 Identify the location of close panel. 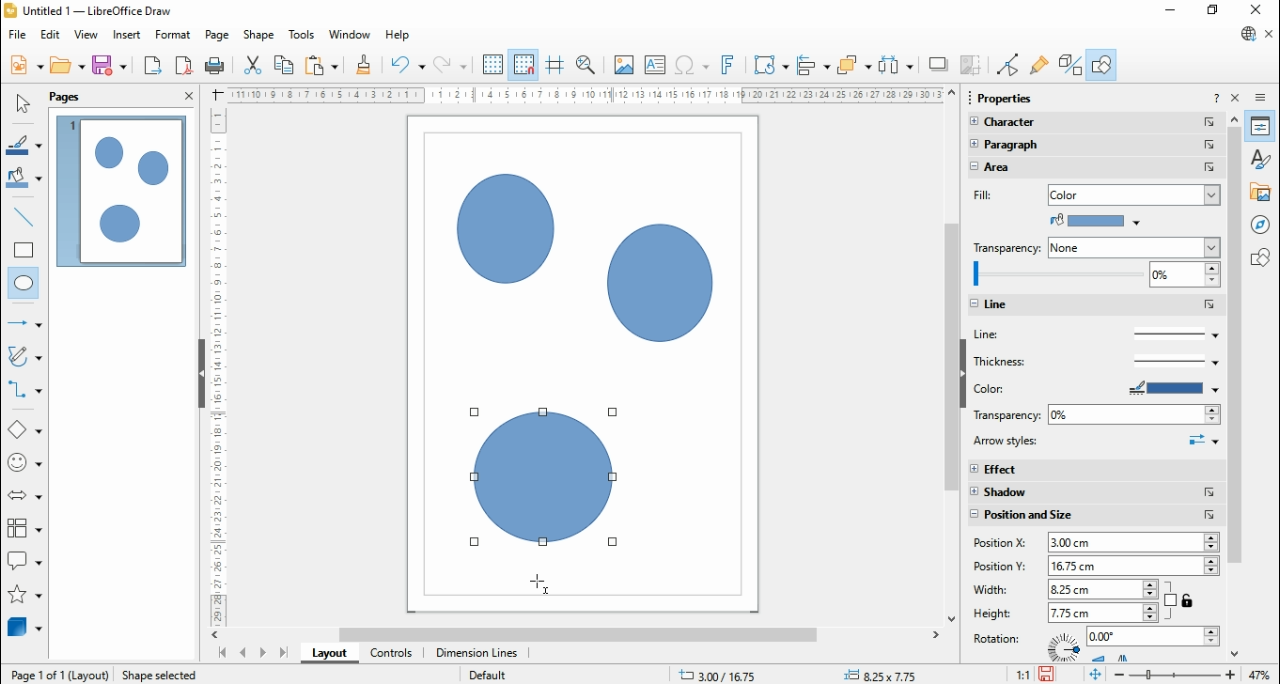
(189, 95).